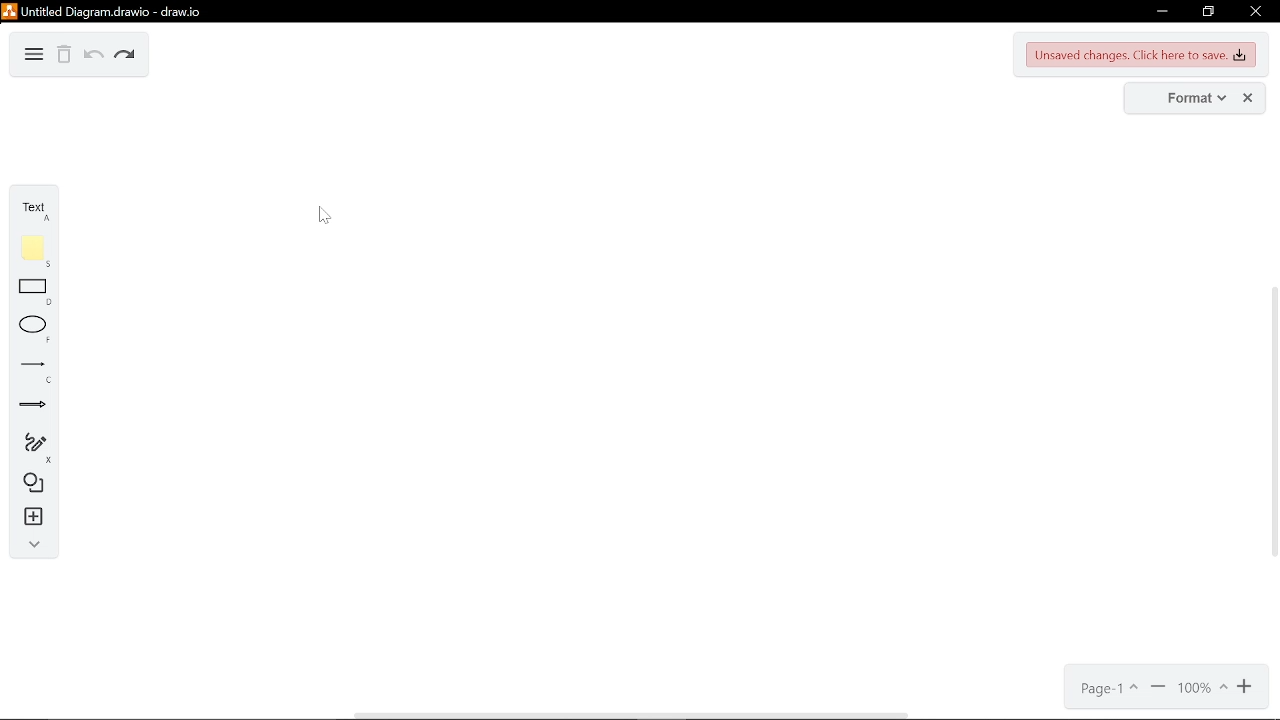 This screenshot has width=1280, height=720. I want to click on delete, so click(65, 57).